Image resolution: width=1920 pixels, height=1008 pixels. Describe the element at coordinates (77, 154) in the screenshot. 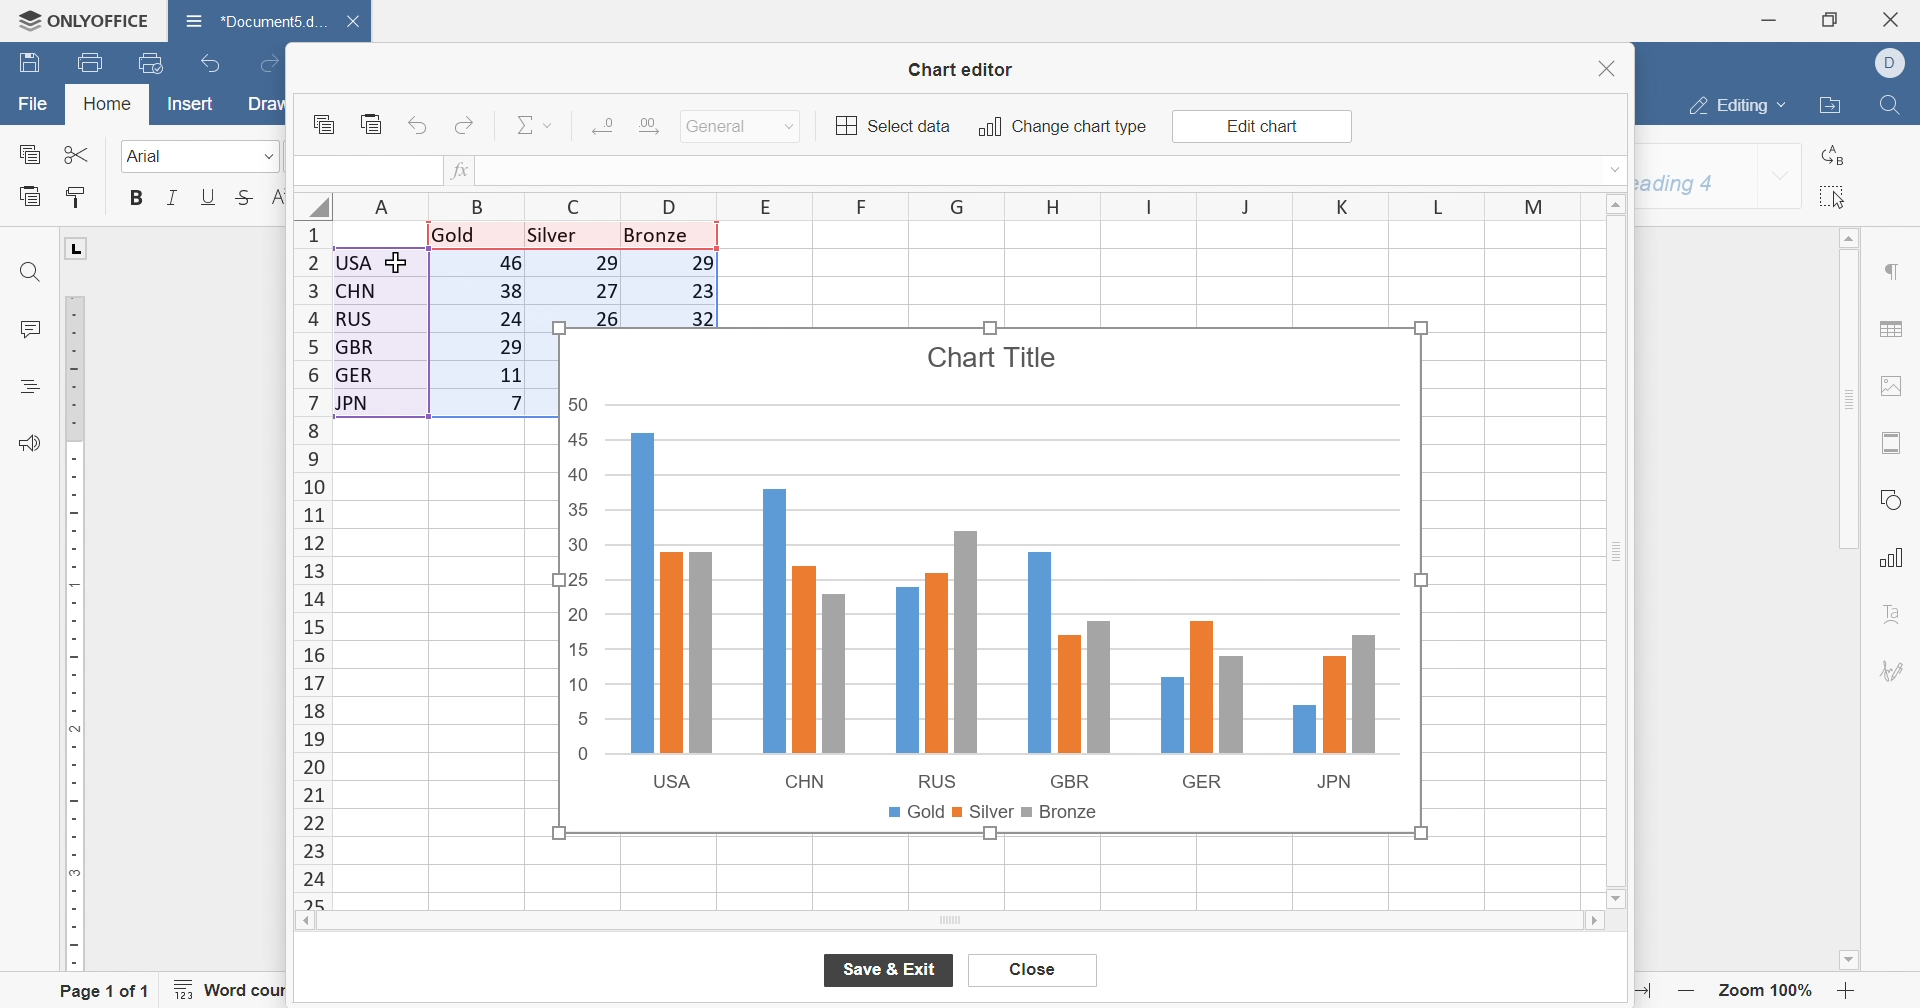

I see `Cut` at that location.